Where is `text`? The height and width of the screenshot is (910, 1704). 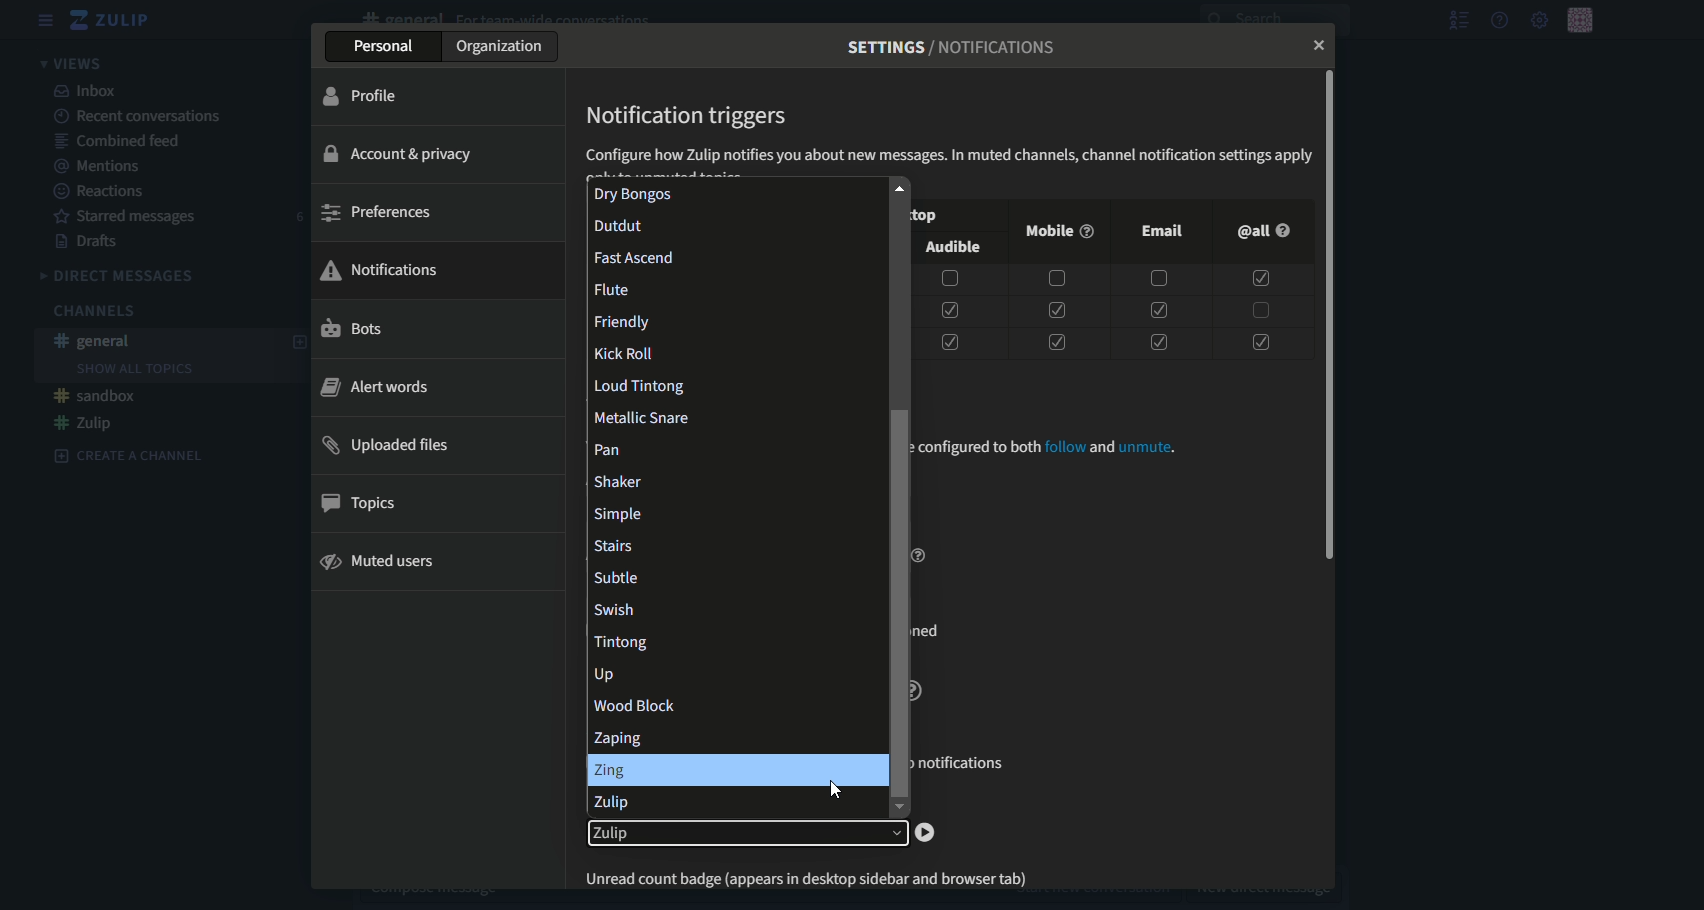 text is located at coordinates (949, 158).